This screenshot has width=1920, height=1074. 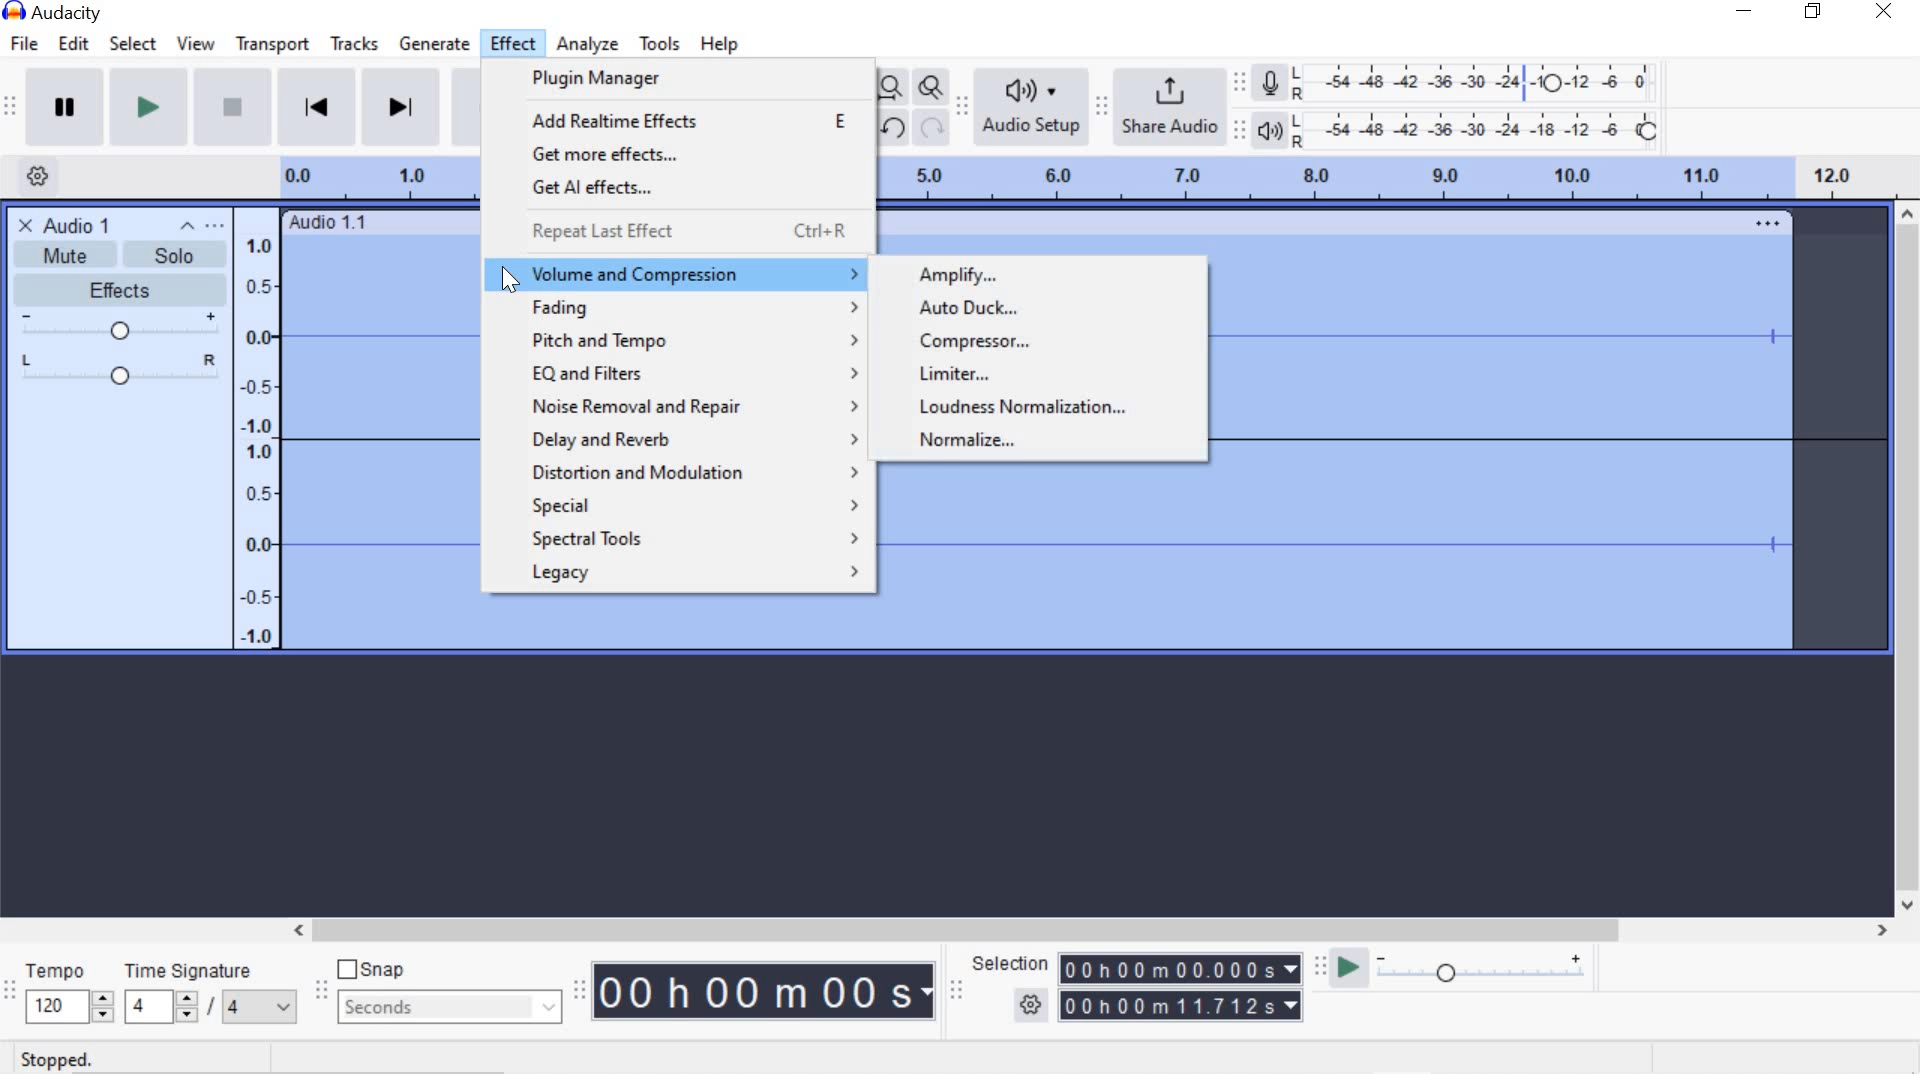 What do you see at coordinates (1172, 108) in the screenshot?
I see `Share audio` at bounding box center [1172, 108].